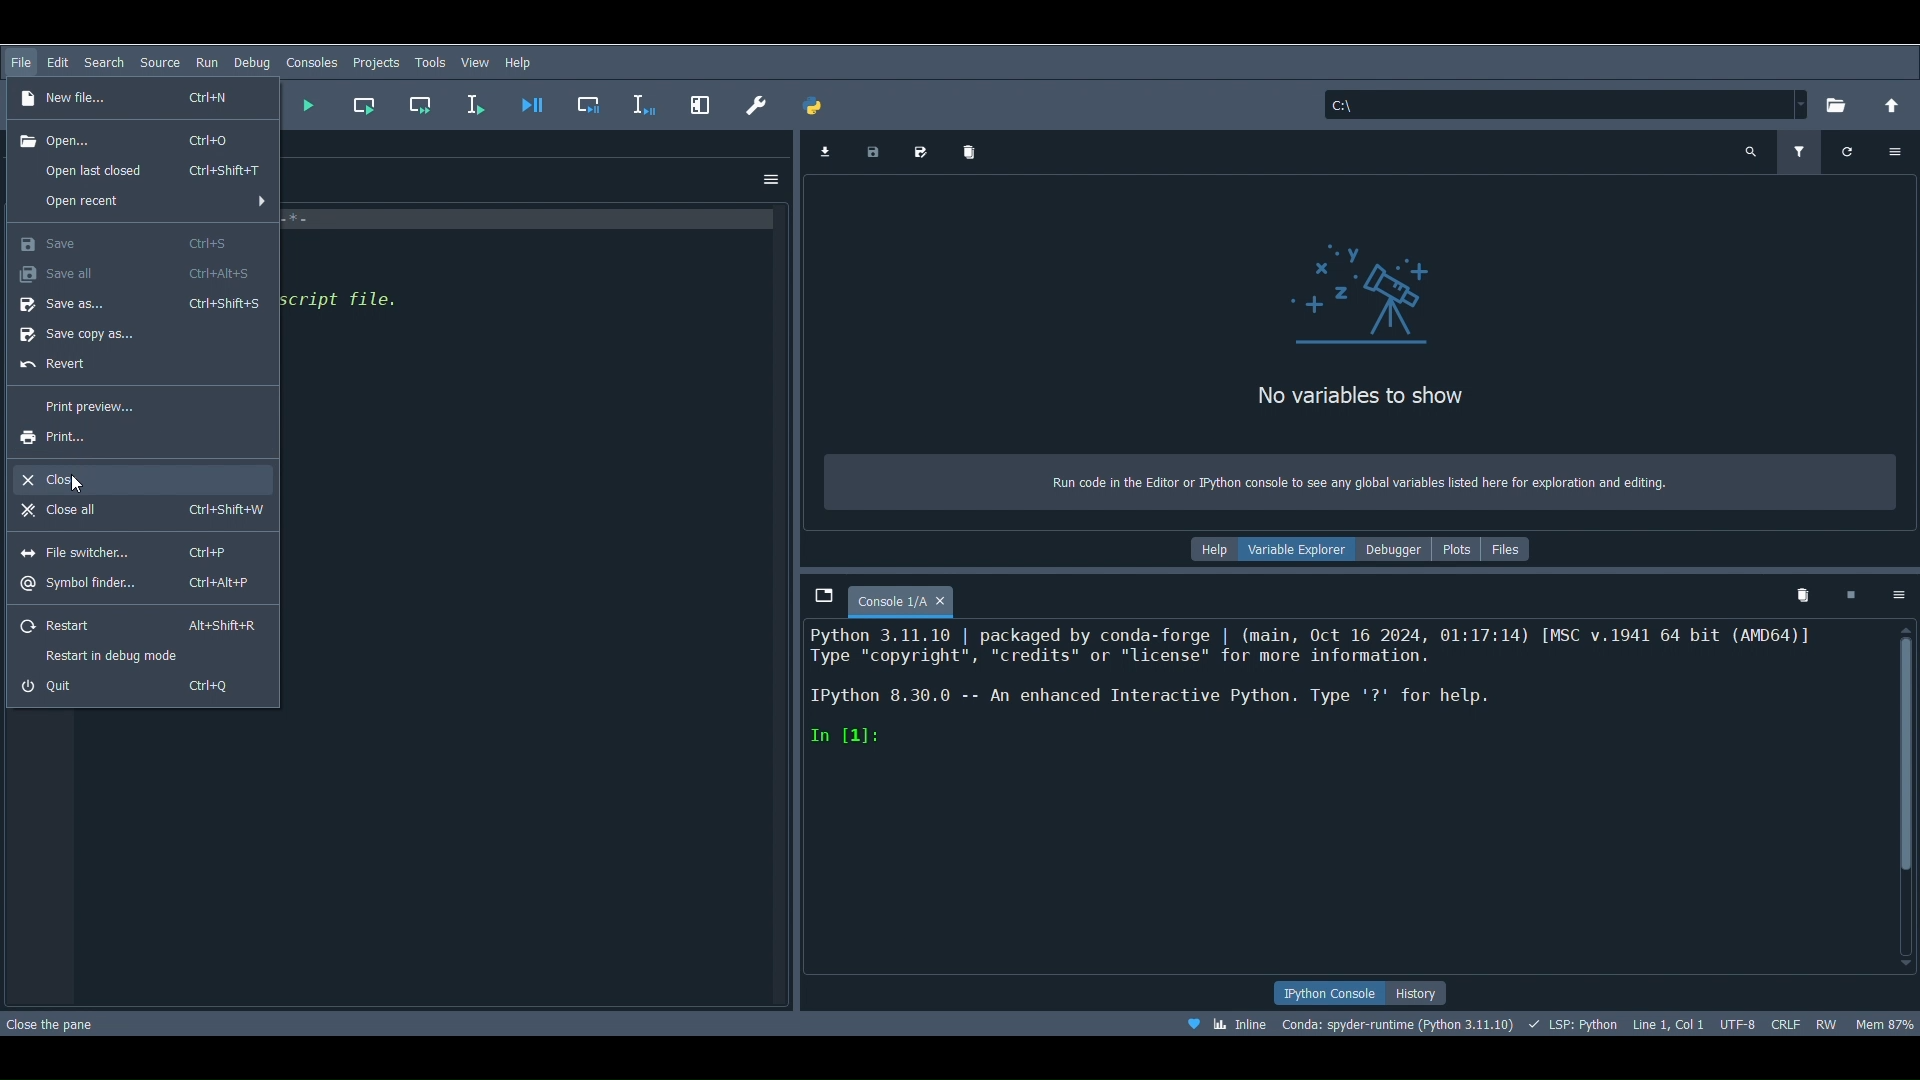 This screenshot has width=1920, height=1080. Describe the element at coordinates (872, 149) in the screenshot. I see `Save data` at that location.